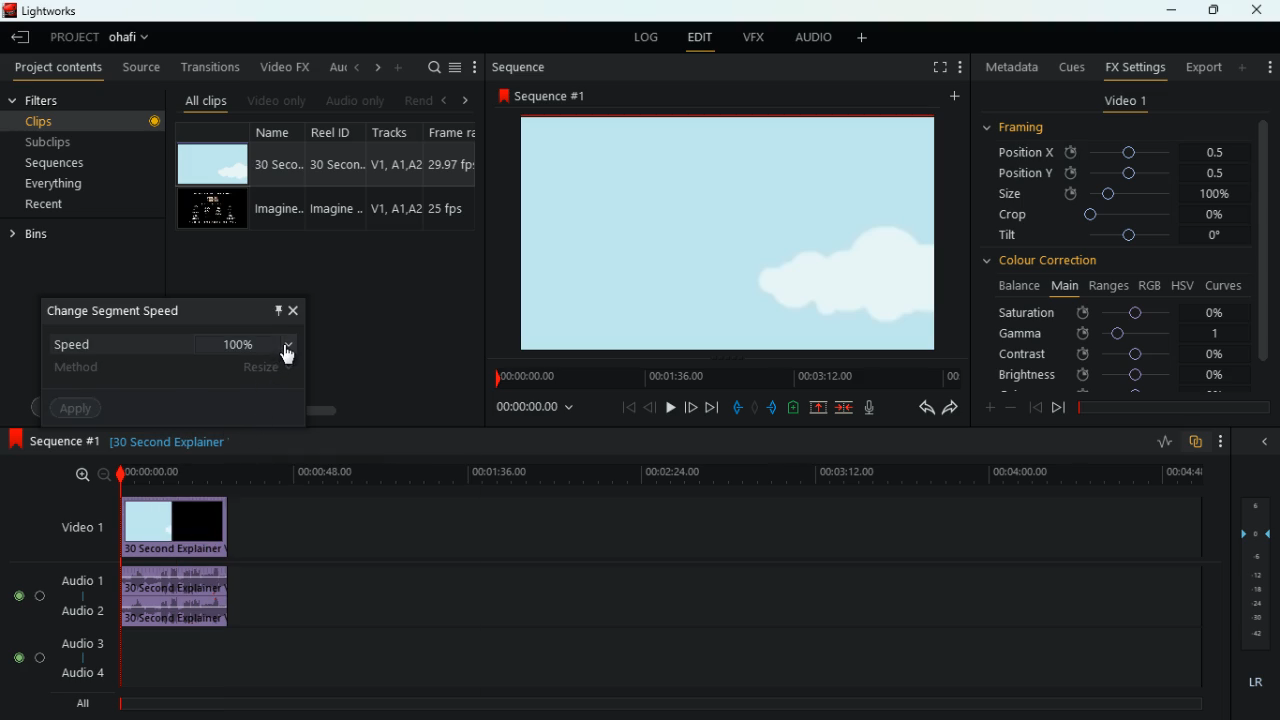 This screenshot has width=1280, height=720. I want to click on time, so click(167, 442).